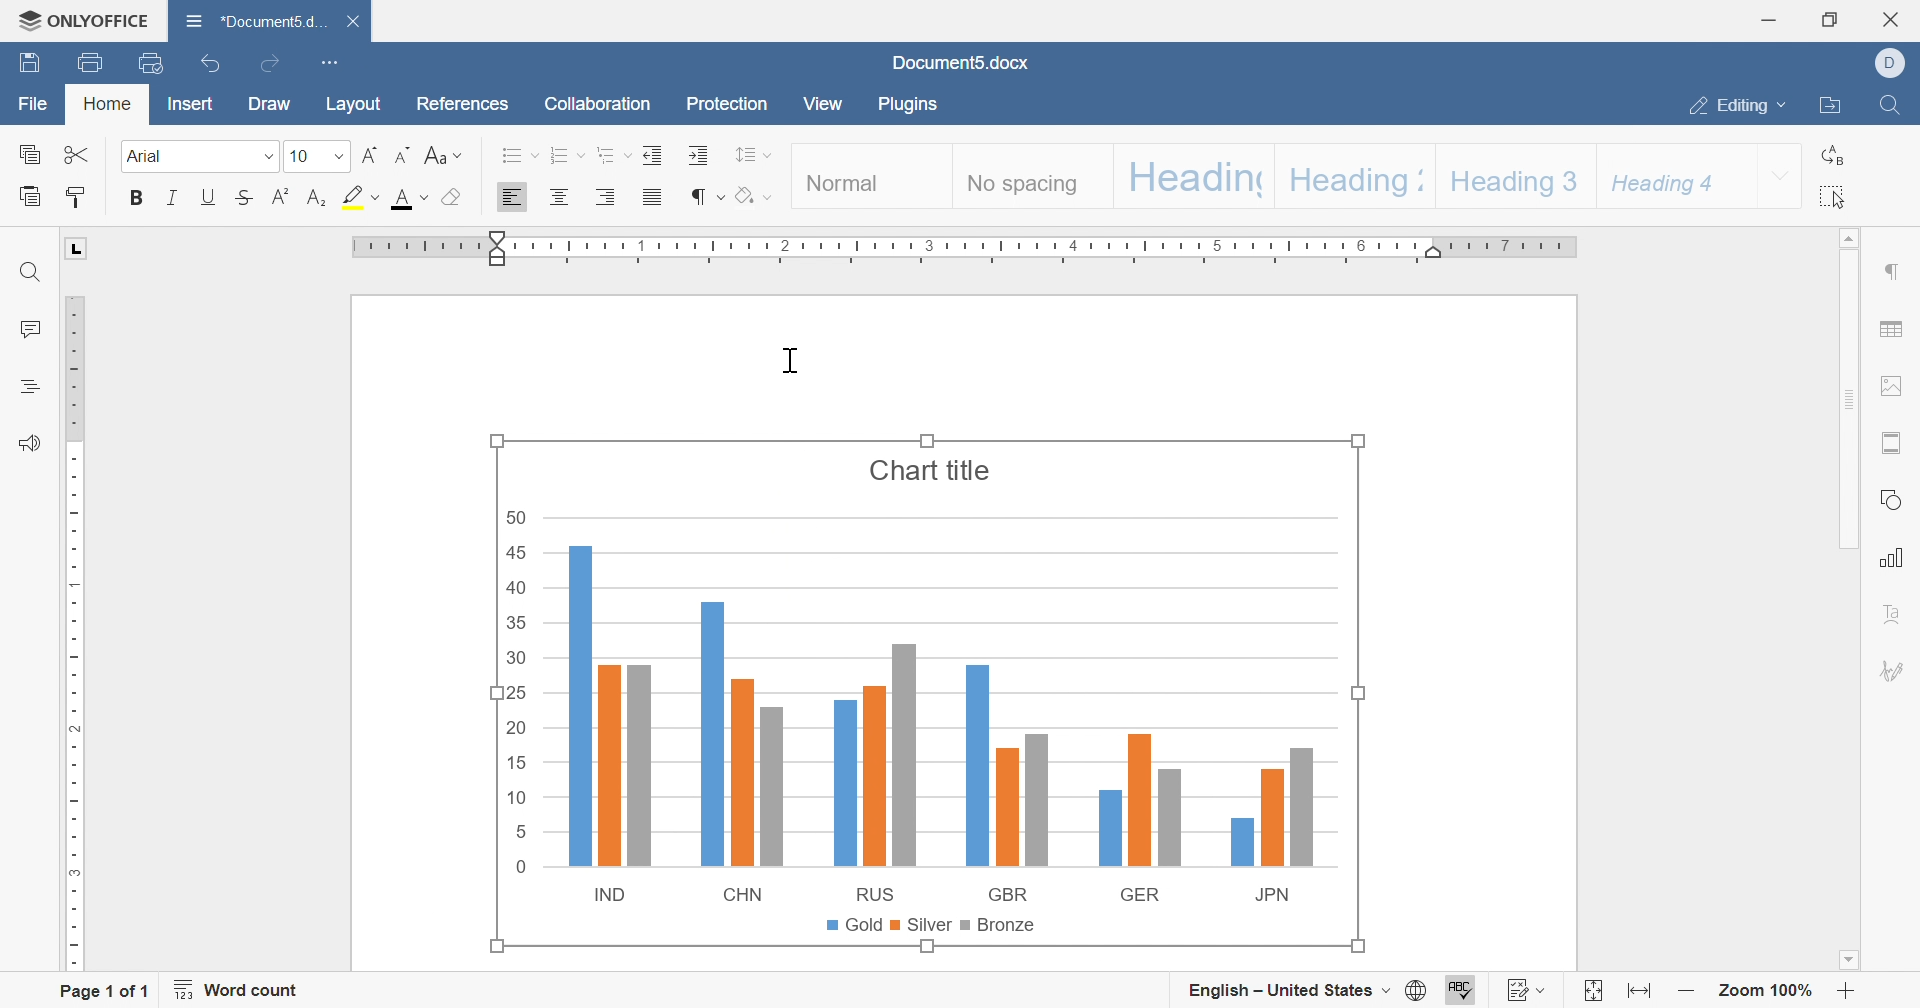 This screenshot has width=1920, height=1008. What do you see at coordinates (355, 21) in the screenshot?
I see `close` at bounding box center [355, 21].